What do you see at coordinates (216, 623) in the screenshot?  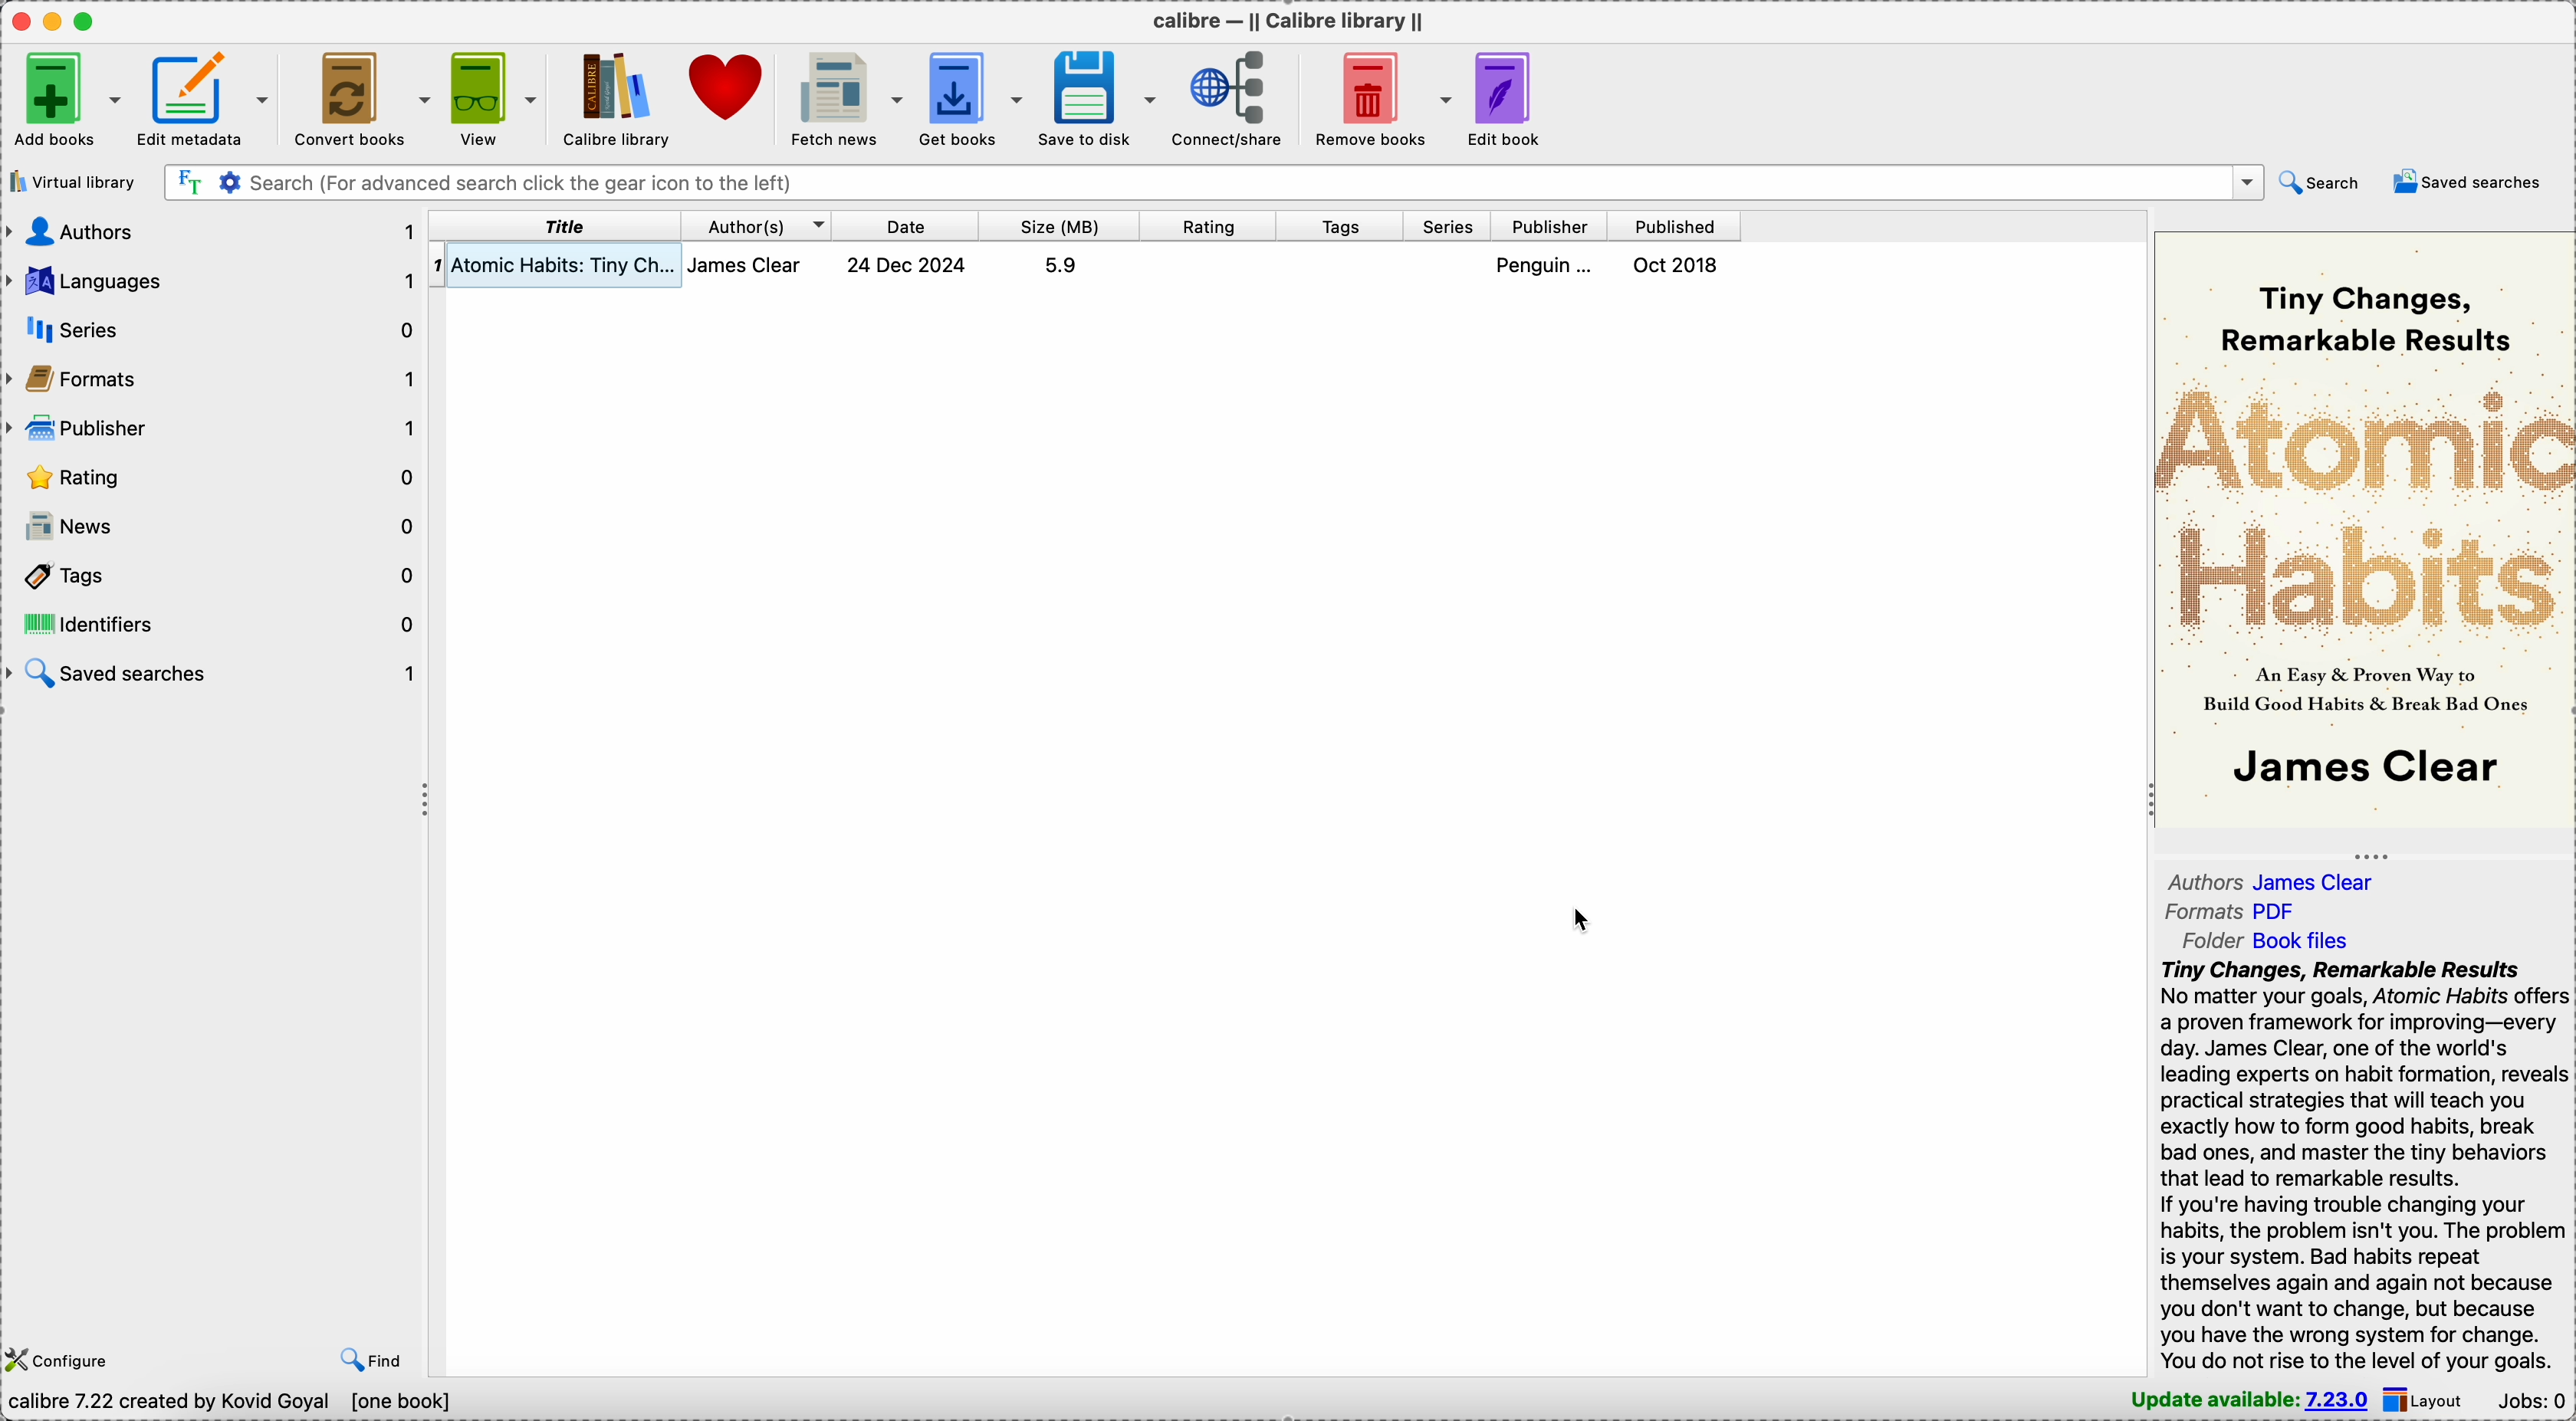 I see `identifiers` at bounding box center [216, 623].